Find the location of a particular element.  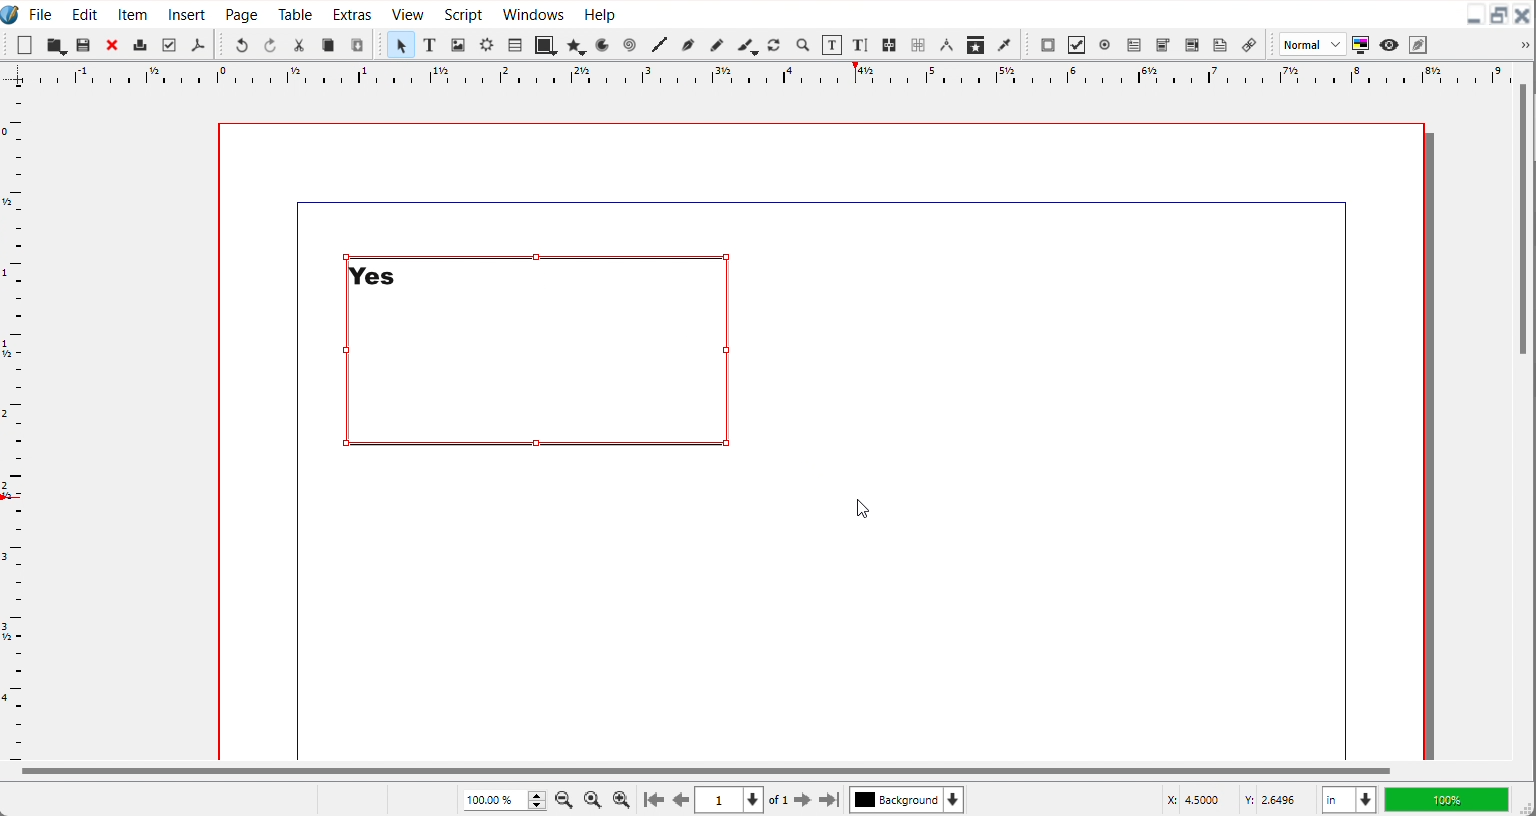

Horizontal scale is located at coordinates (768, 74).